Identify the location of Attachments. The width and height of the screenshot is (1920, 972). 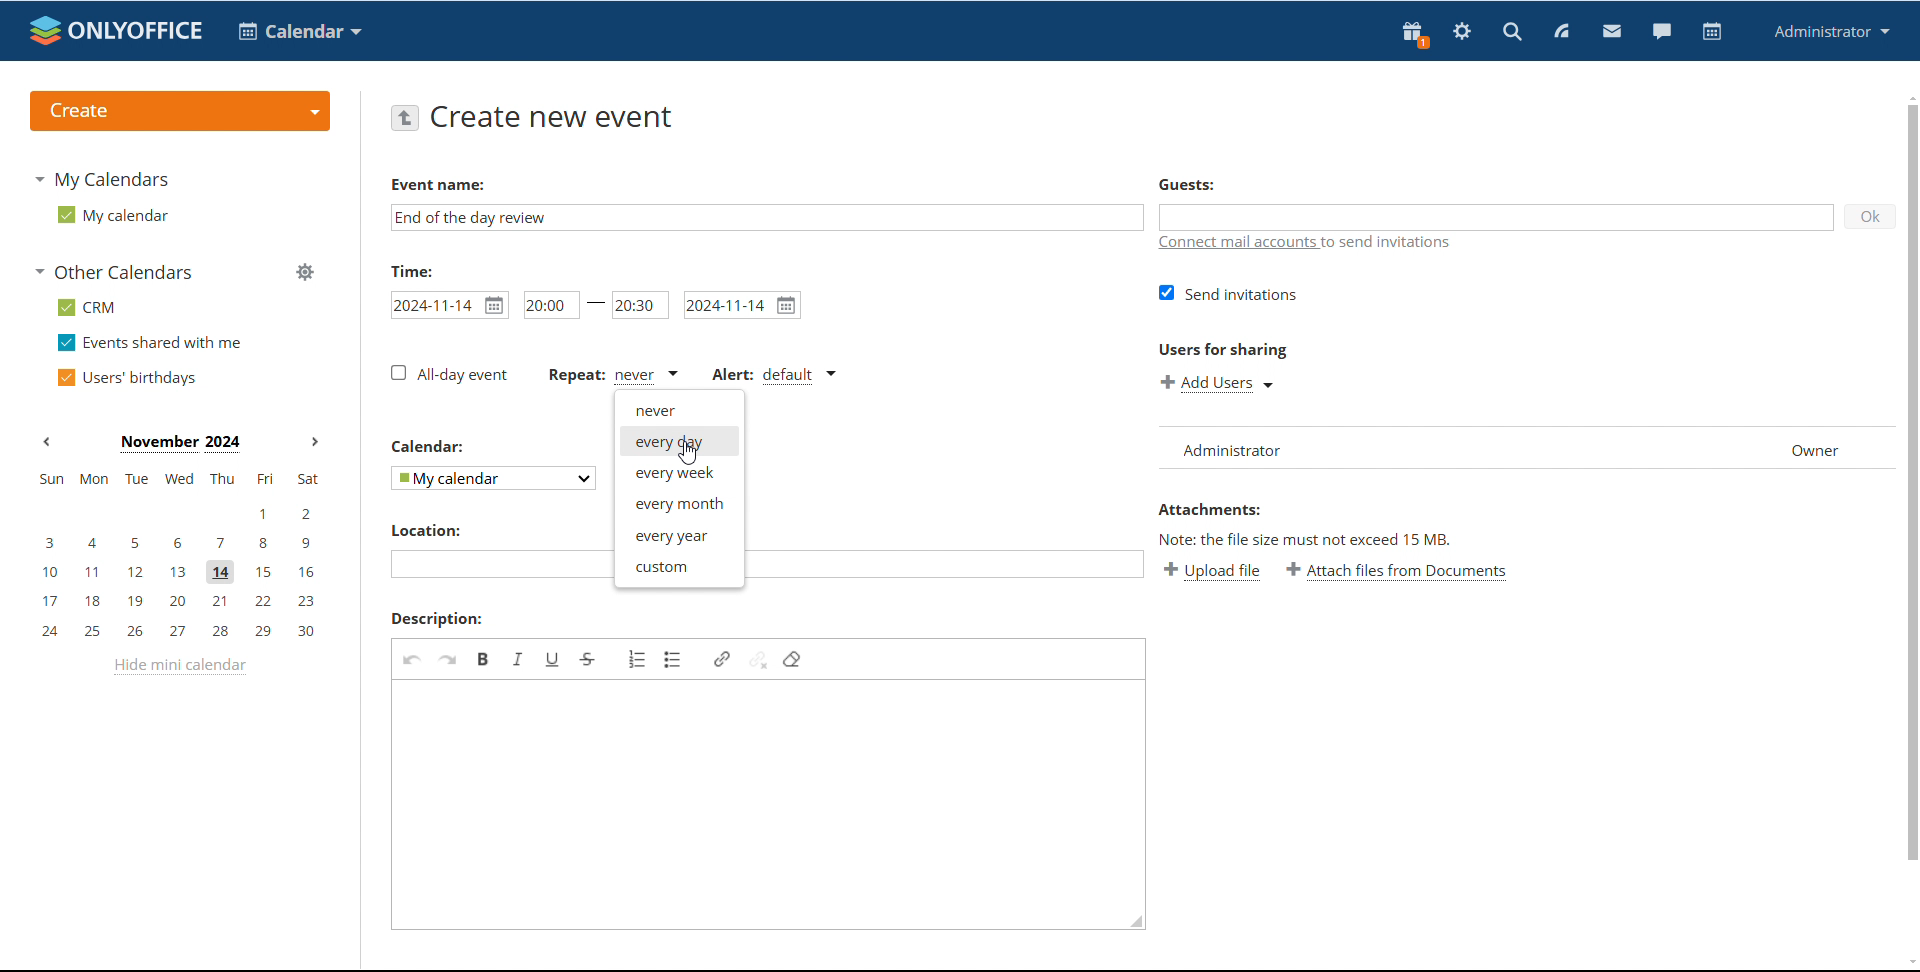
(1208, 509).